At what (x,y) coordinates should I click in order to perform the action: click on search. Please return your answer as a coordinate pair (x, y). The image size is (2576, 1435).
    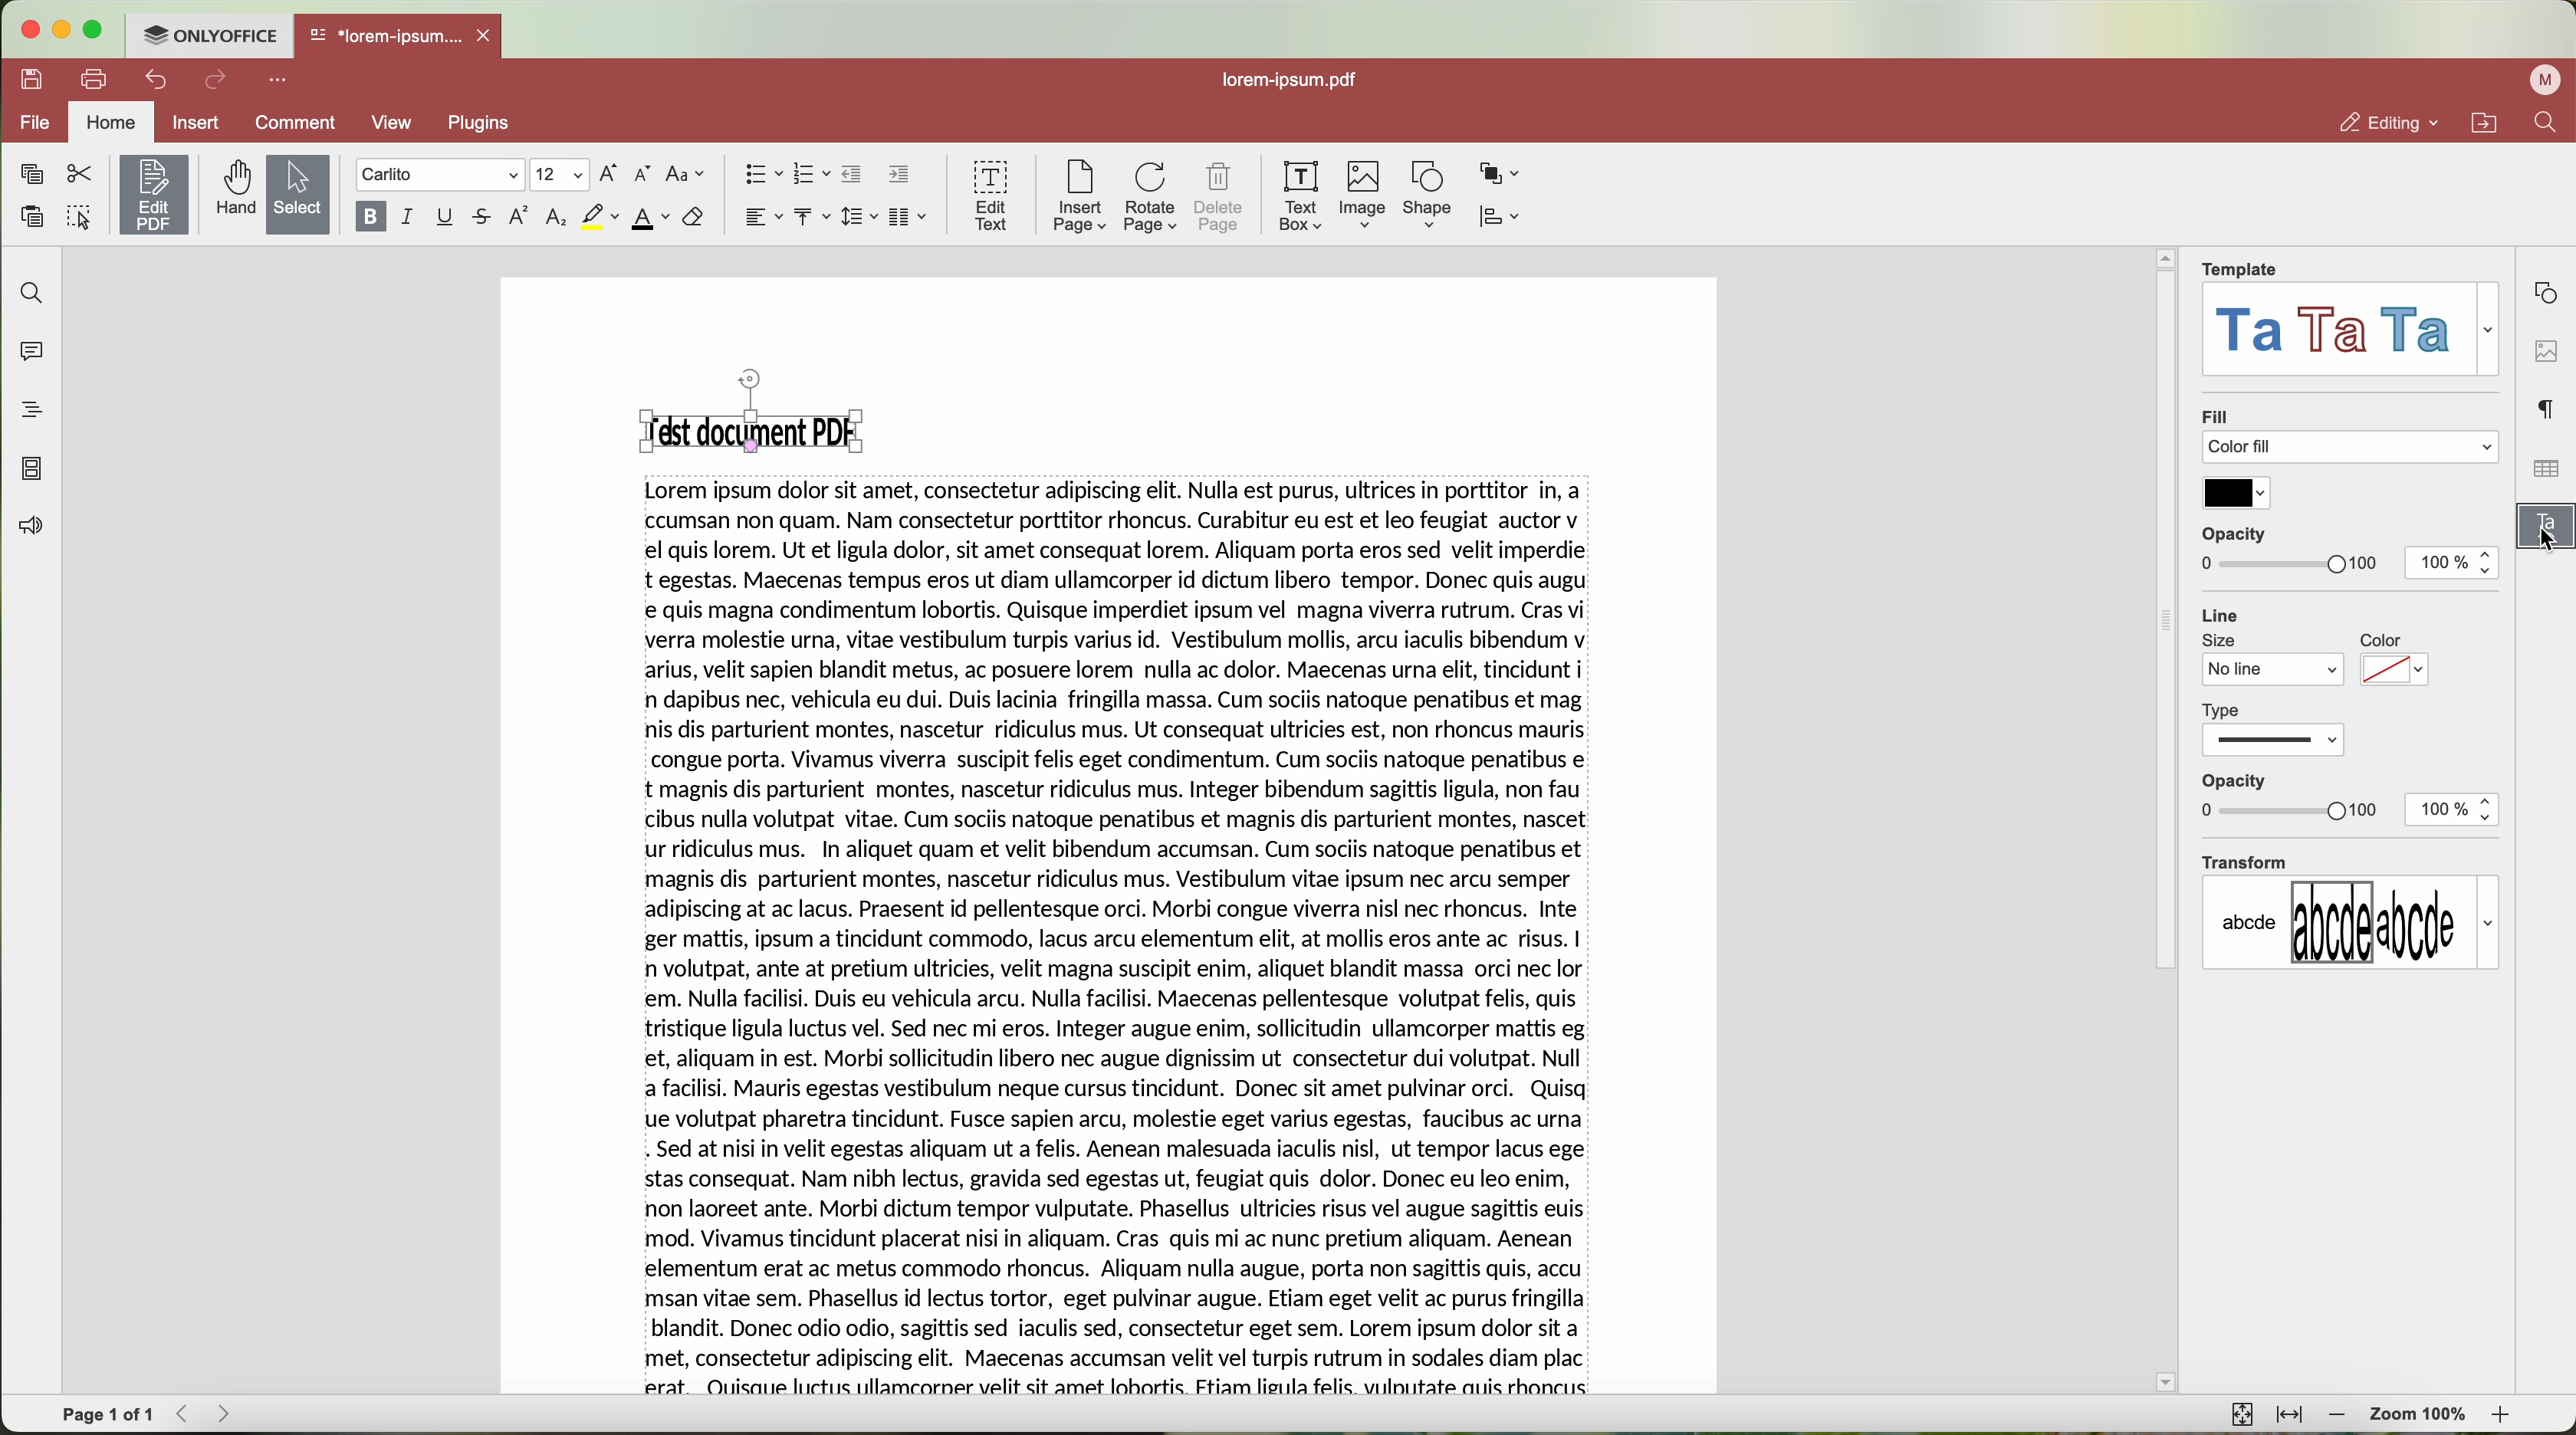
    Looking at the image, I should click on (29, 293).